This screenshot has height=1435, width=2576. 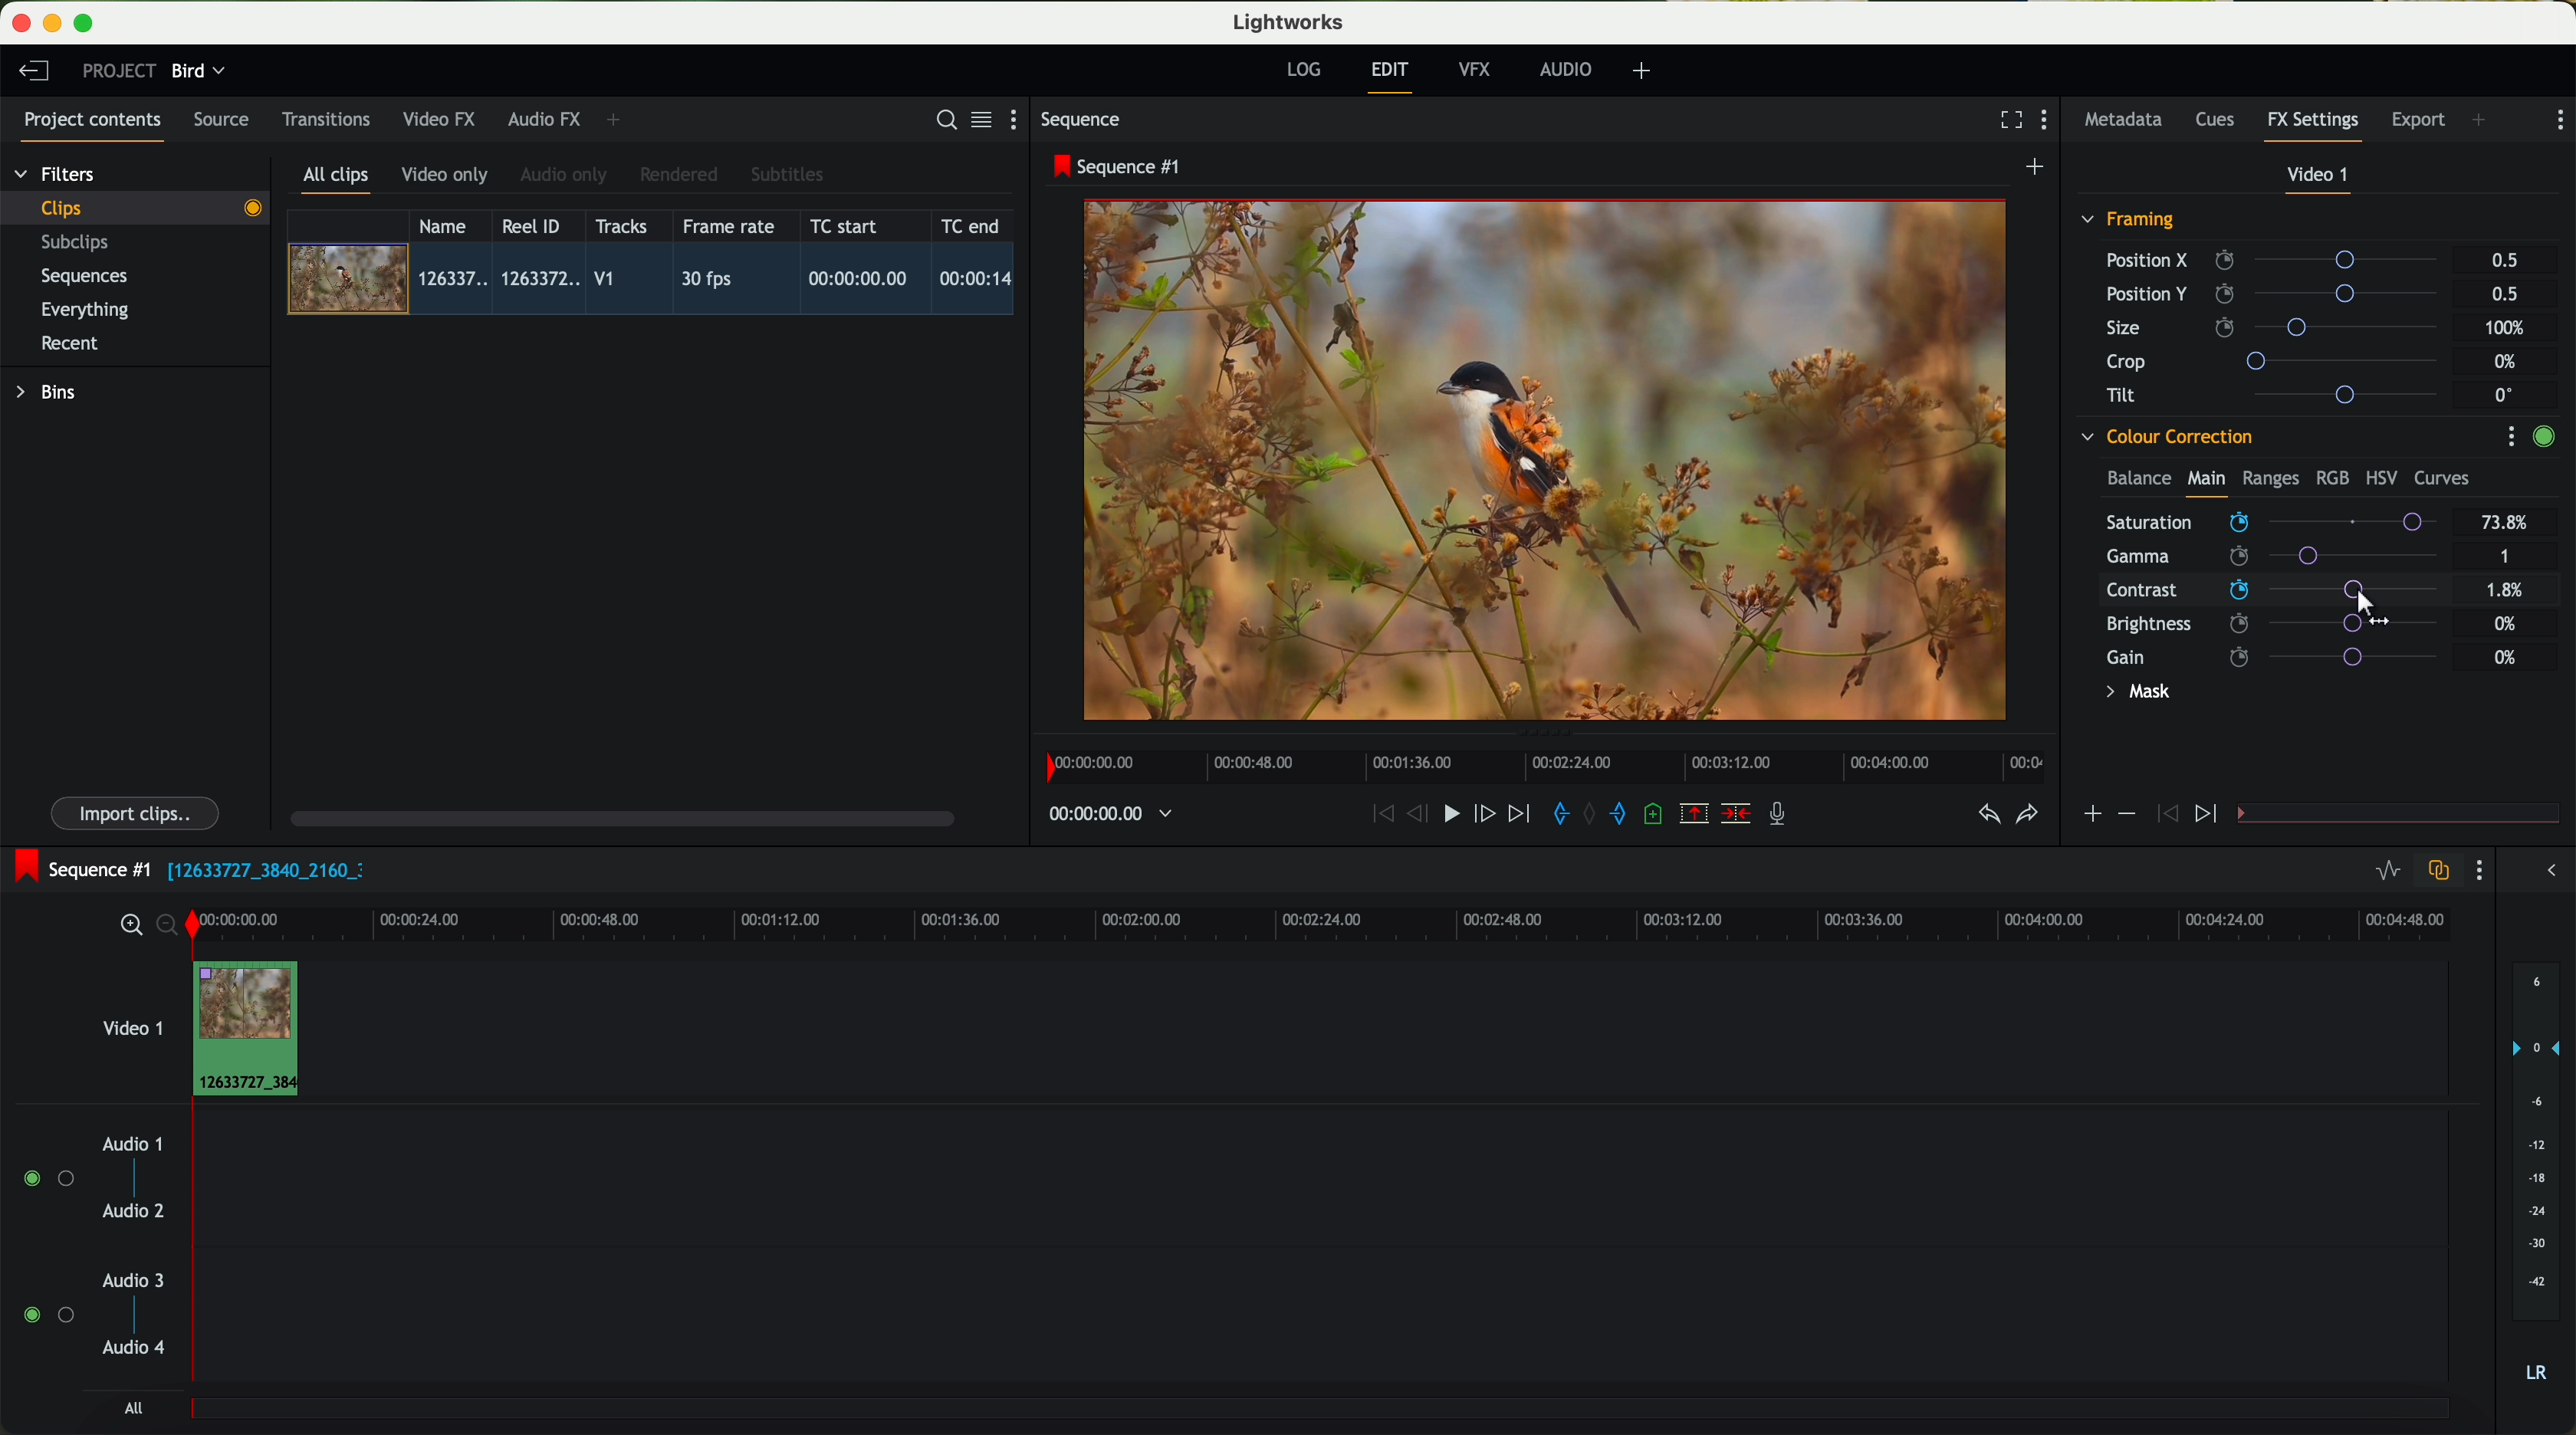 I want to click on show settings menu, so click(x=2049, y=122).